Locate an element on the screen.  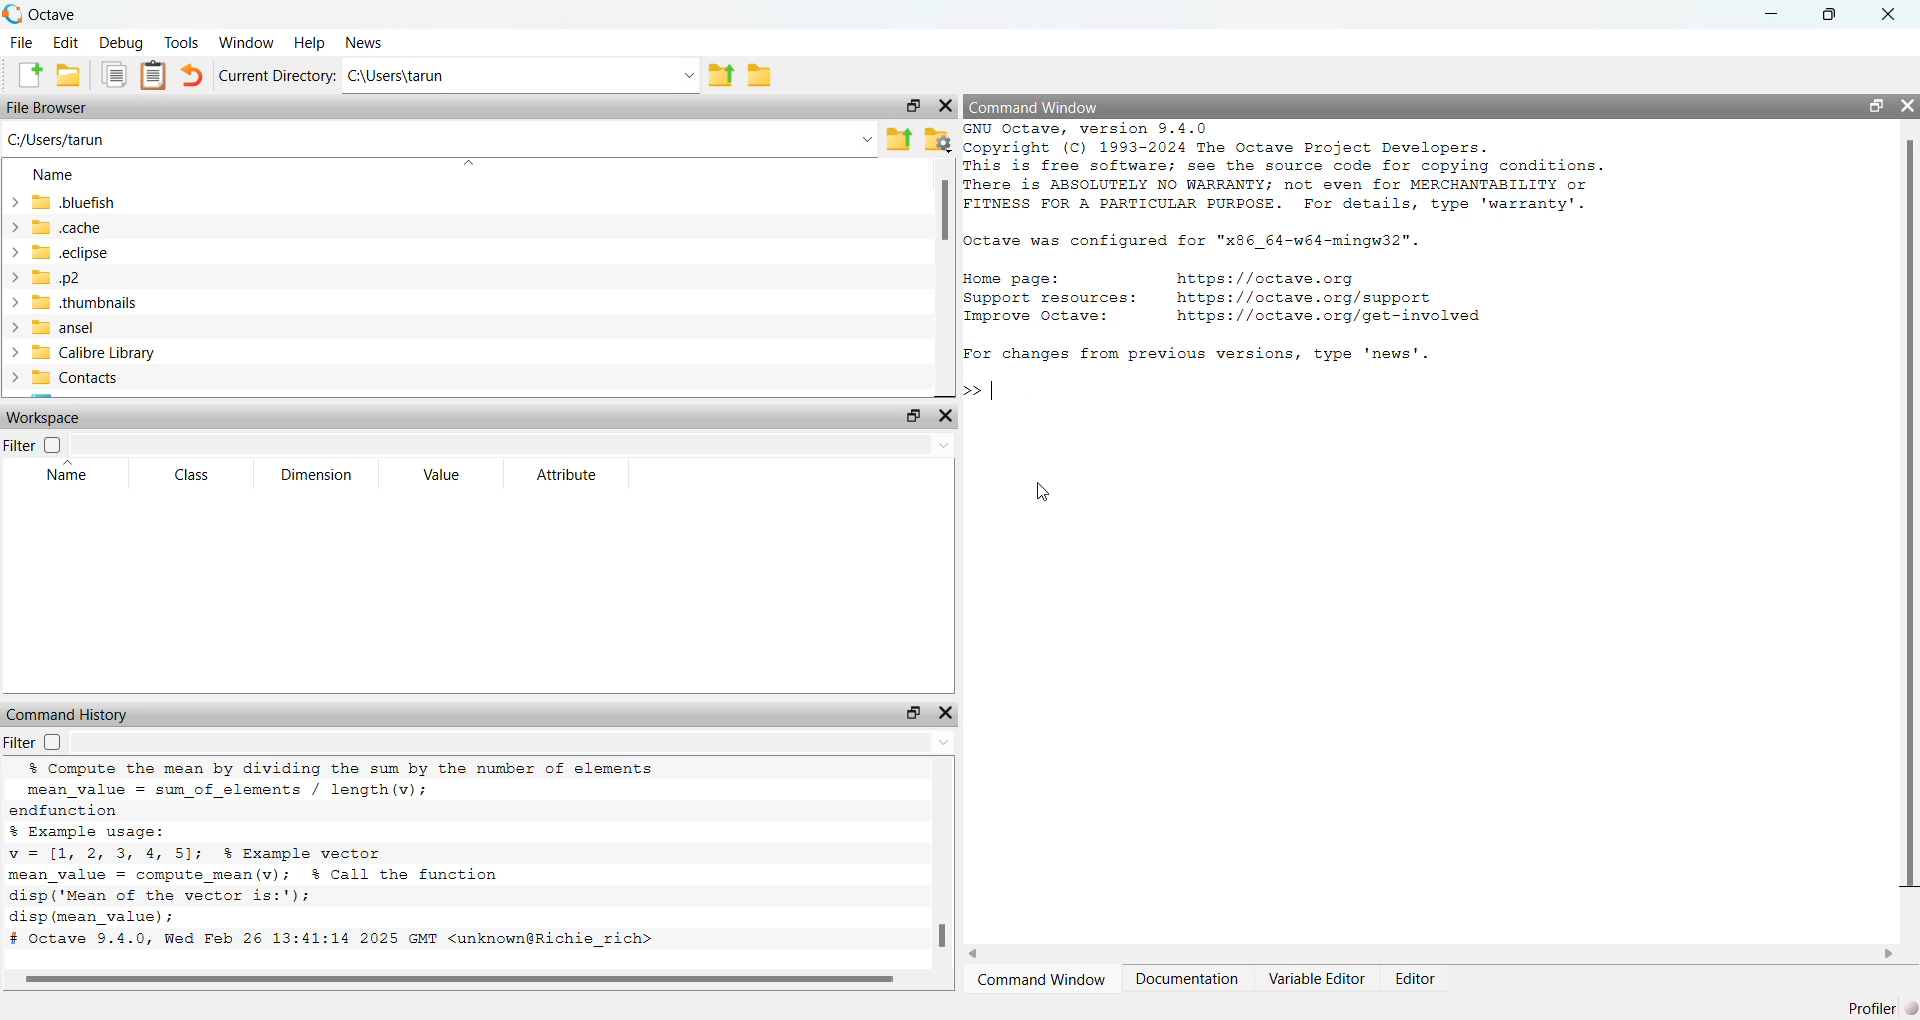
folder is located at coordinates (762, 76).